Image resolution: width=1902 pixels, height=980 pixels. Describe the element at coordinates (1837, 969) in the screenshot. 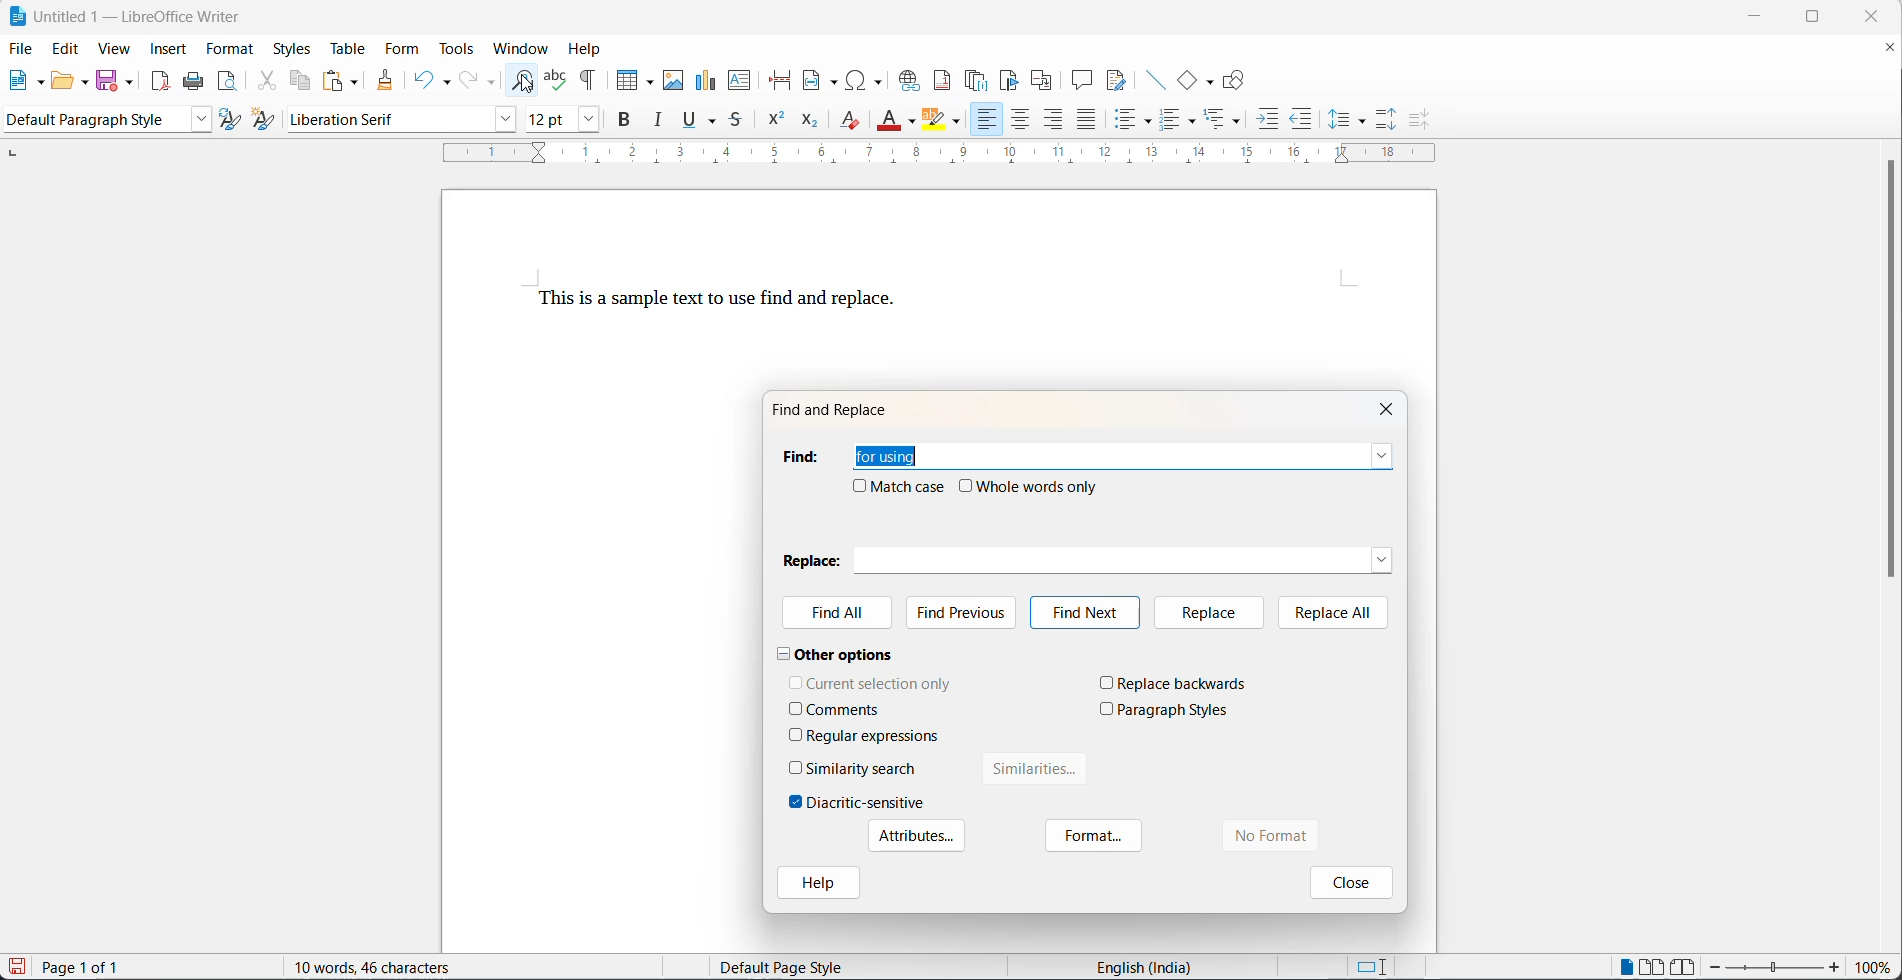

I see `increase zoom` at that location.